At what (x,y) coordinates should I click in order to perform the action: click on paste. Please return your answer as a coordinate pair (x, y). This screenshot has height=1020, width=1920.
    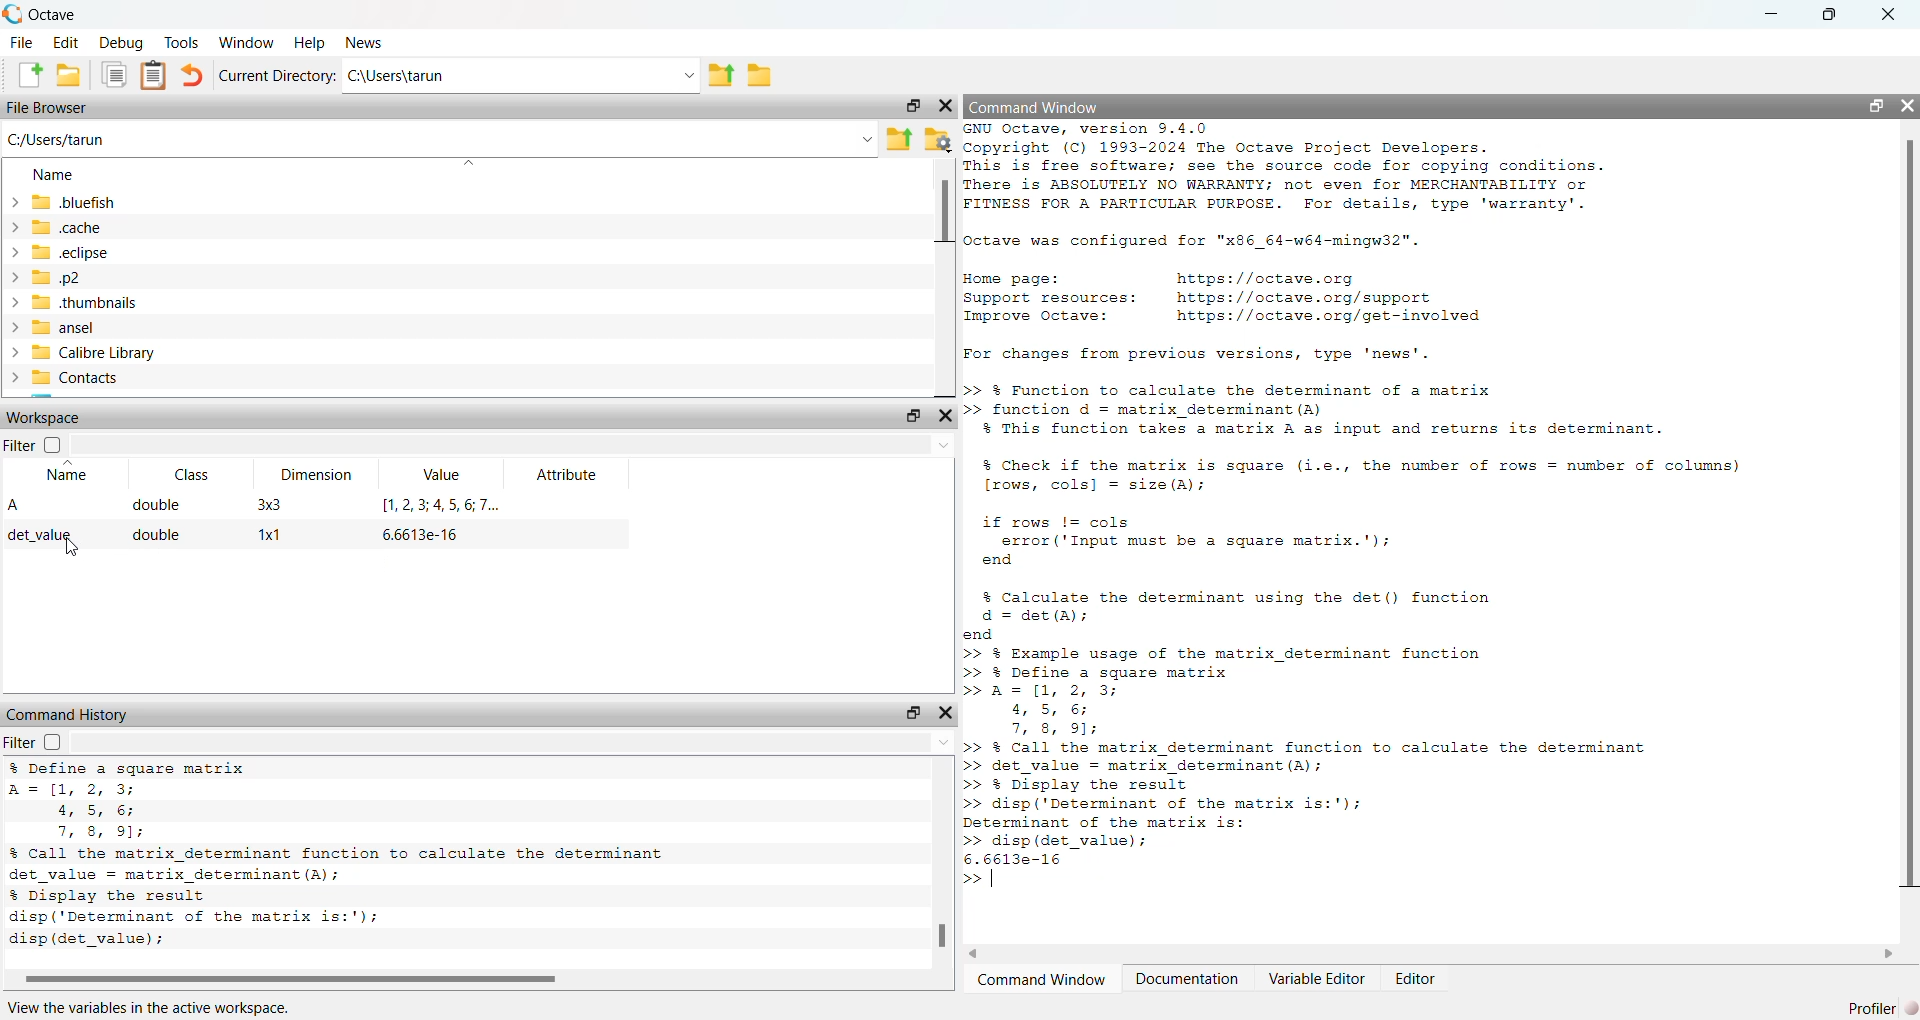
    Looking at the image, I should click on (153, 76).